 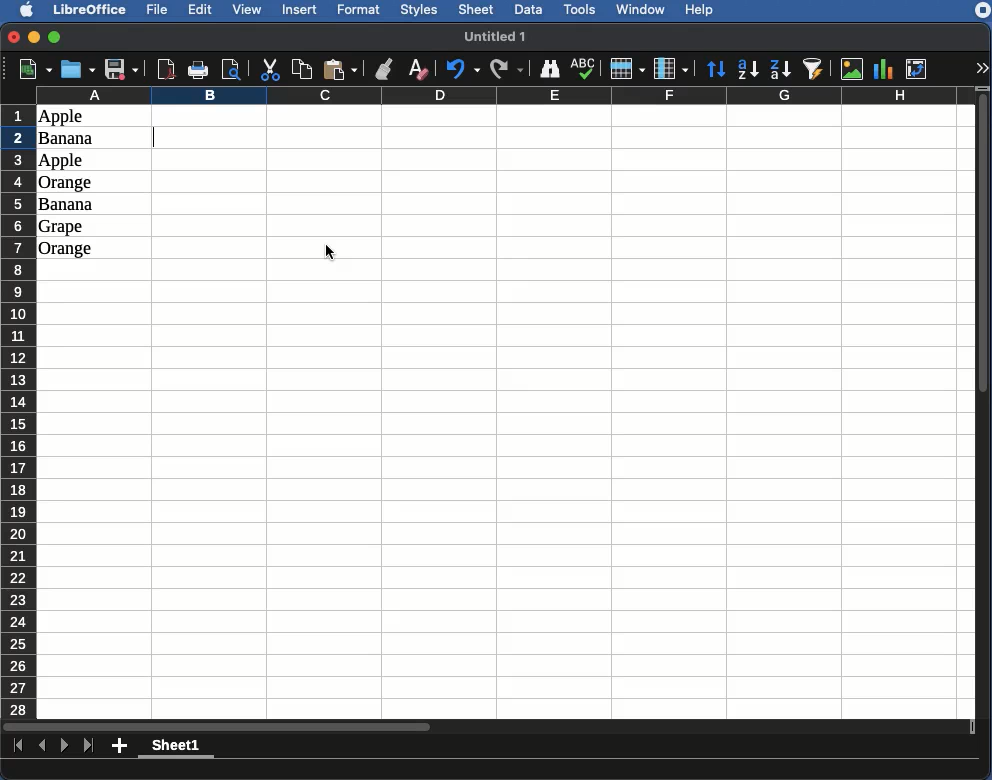 What do you see at coordinates (983, 68) in the screenshot?
I see `Expand` at bounding box center [983, 68].